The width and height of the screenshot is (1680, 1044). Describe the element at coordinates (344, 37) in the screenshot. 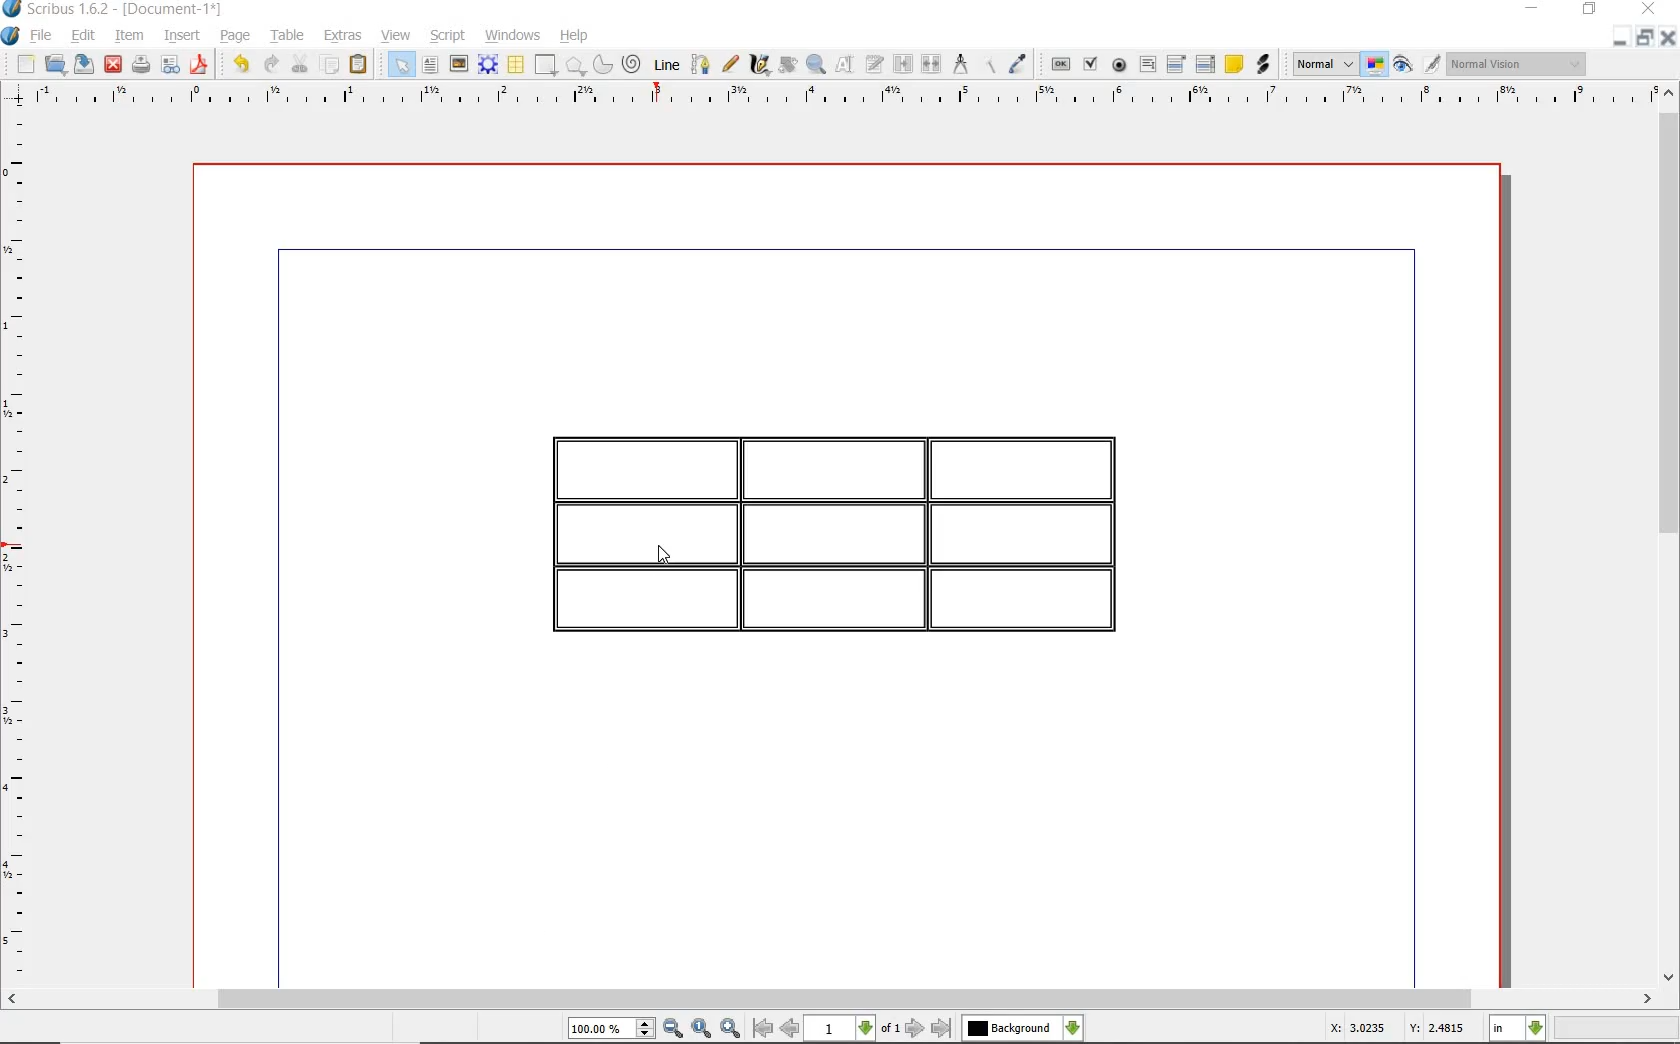

I see `extras` at that location.